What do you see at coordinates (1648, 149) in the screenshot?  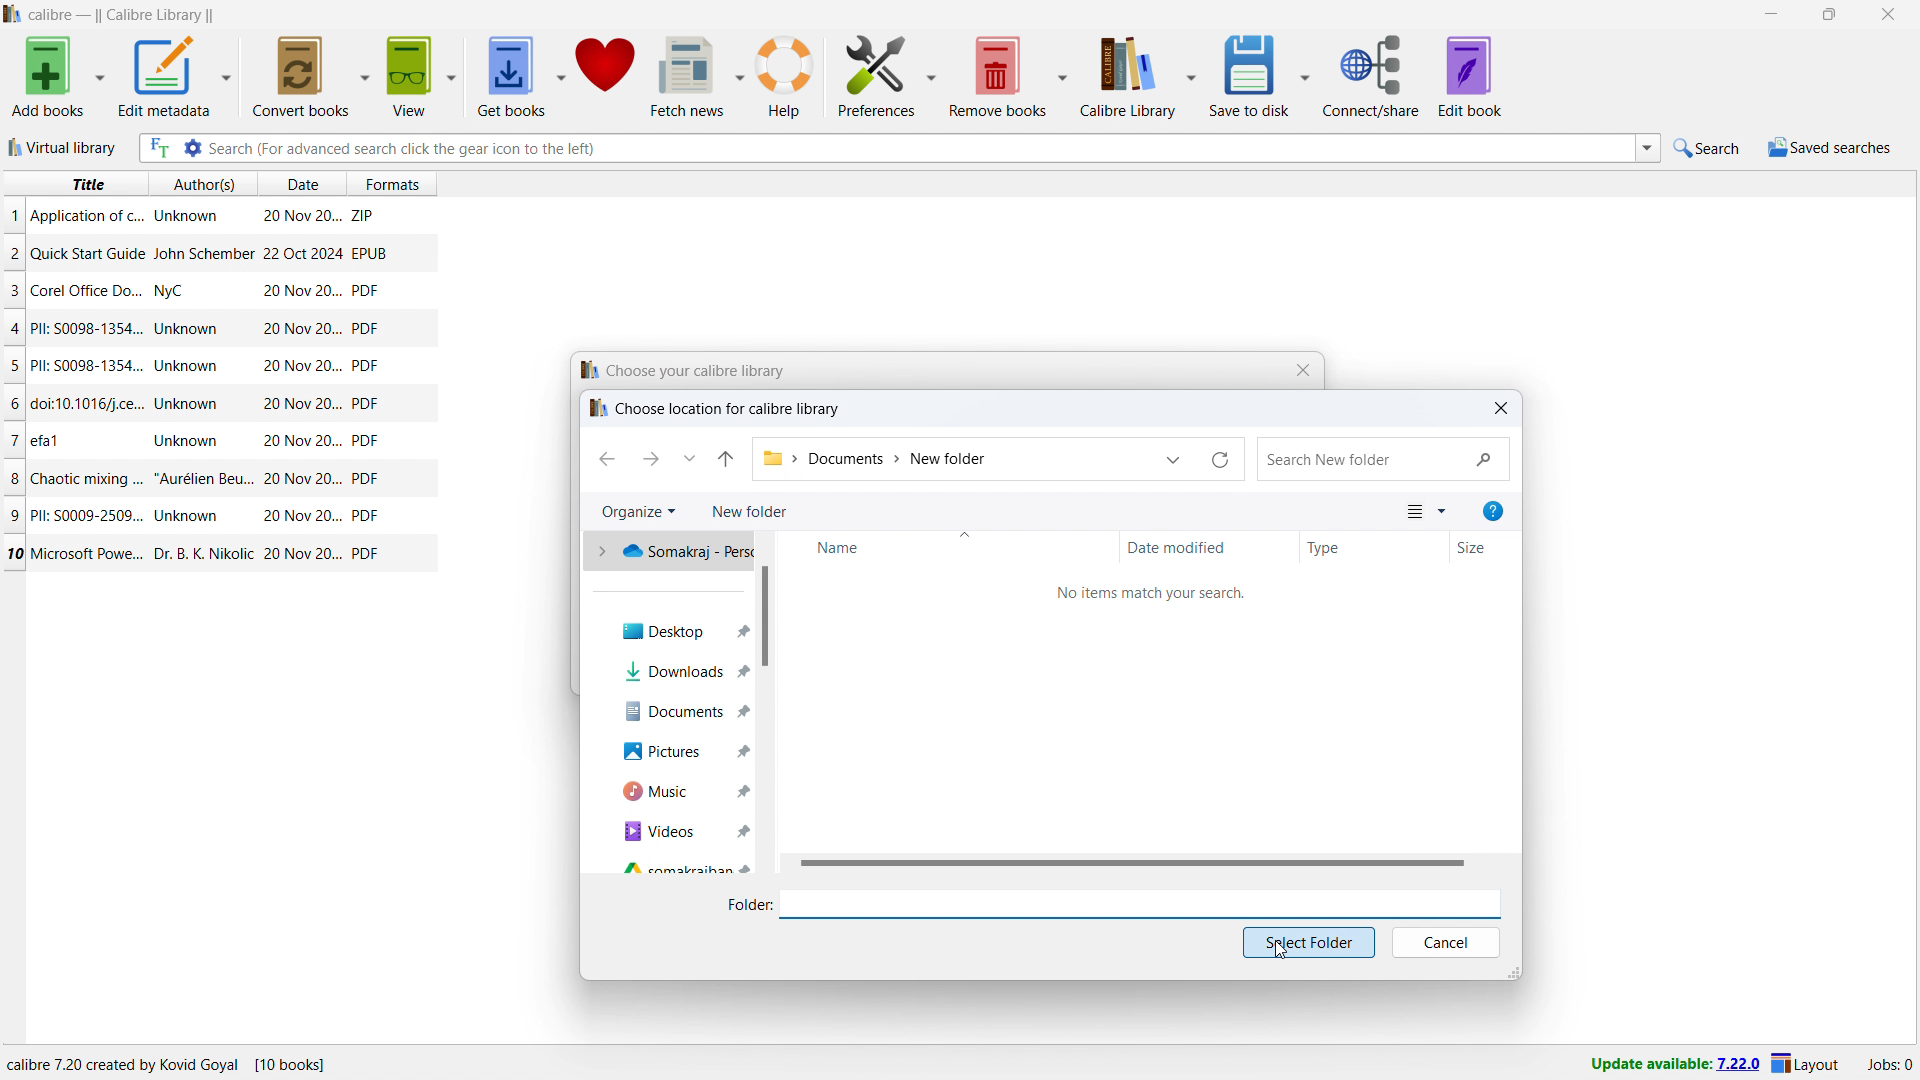 I see `search history` at bounding box center [1648, 149].